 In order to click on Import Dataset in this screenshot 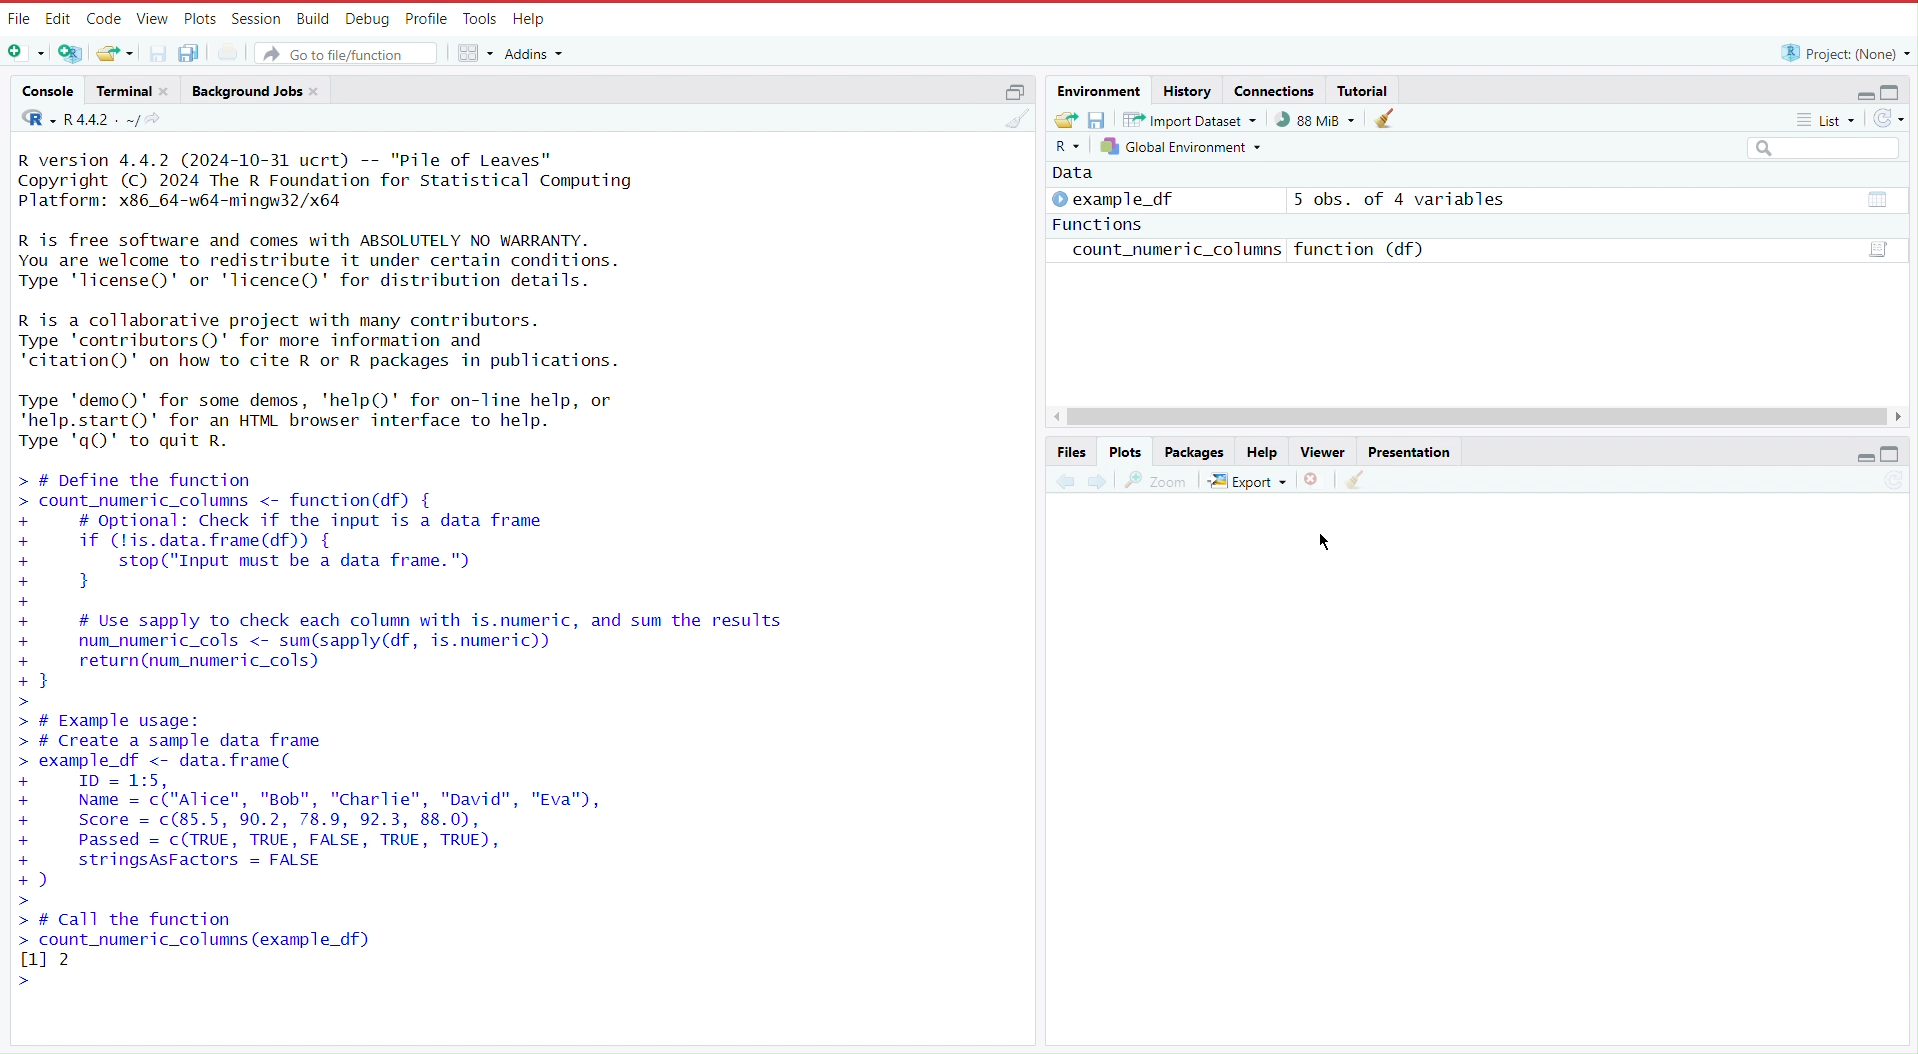, I will do `click(1193, 119)`.